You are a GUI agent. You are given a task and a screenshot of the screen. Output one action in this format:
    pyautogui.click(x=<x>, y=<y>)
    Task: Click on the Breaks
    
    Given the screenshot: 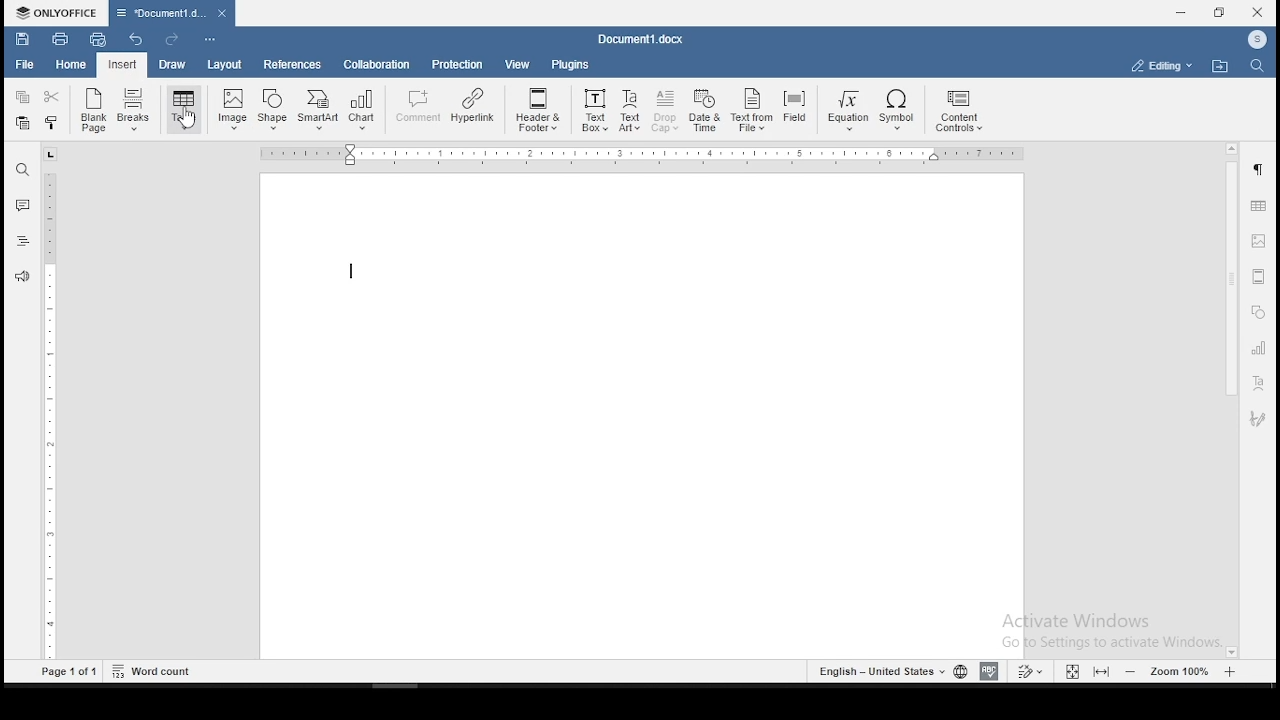 What is the action you would take?
    pyautogui.click(x=135, y=112)
    